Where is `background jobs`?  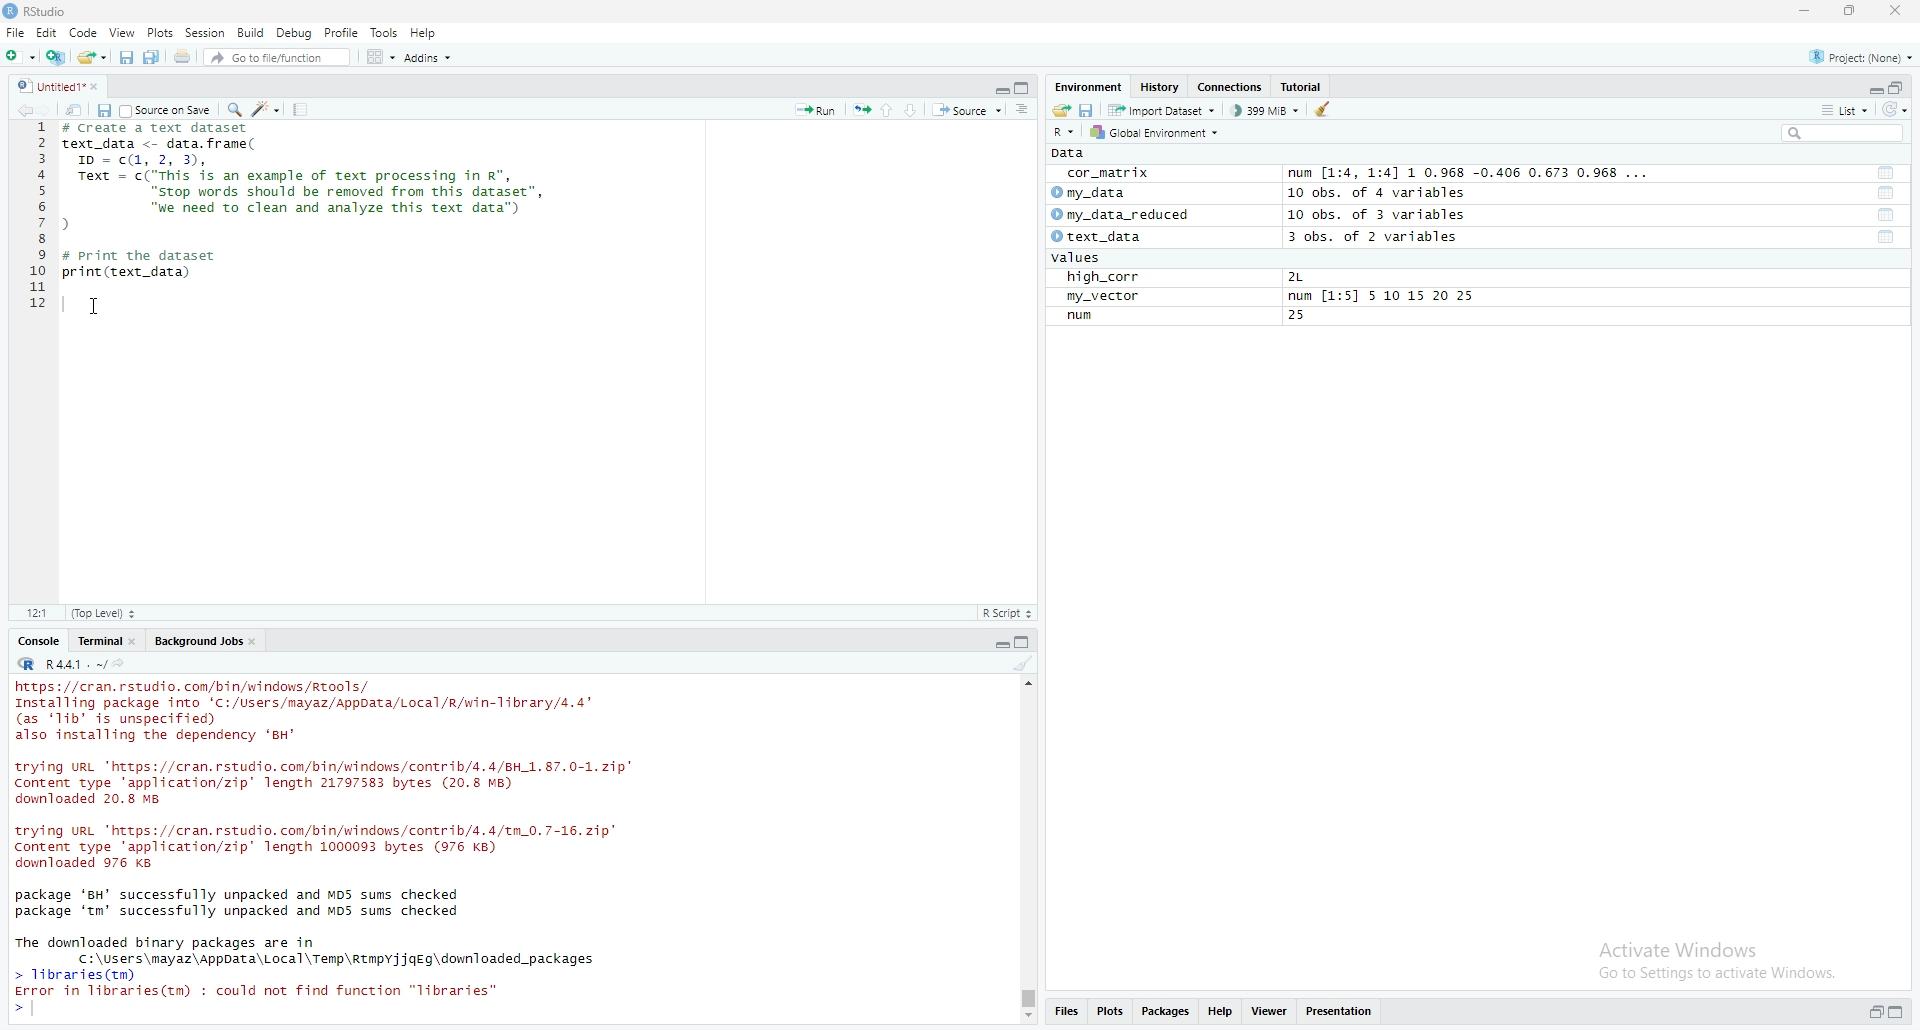
background jobs is located at coordinates (206, 643).